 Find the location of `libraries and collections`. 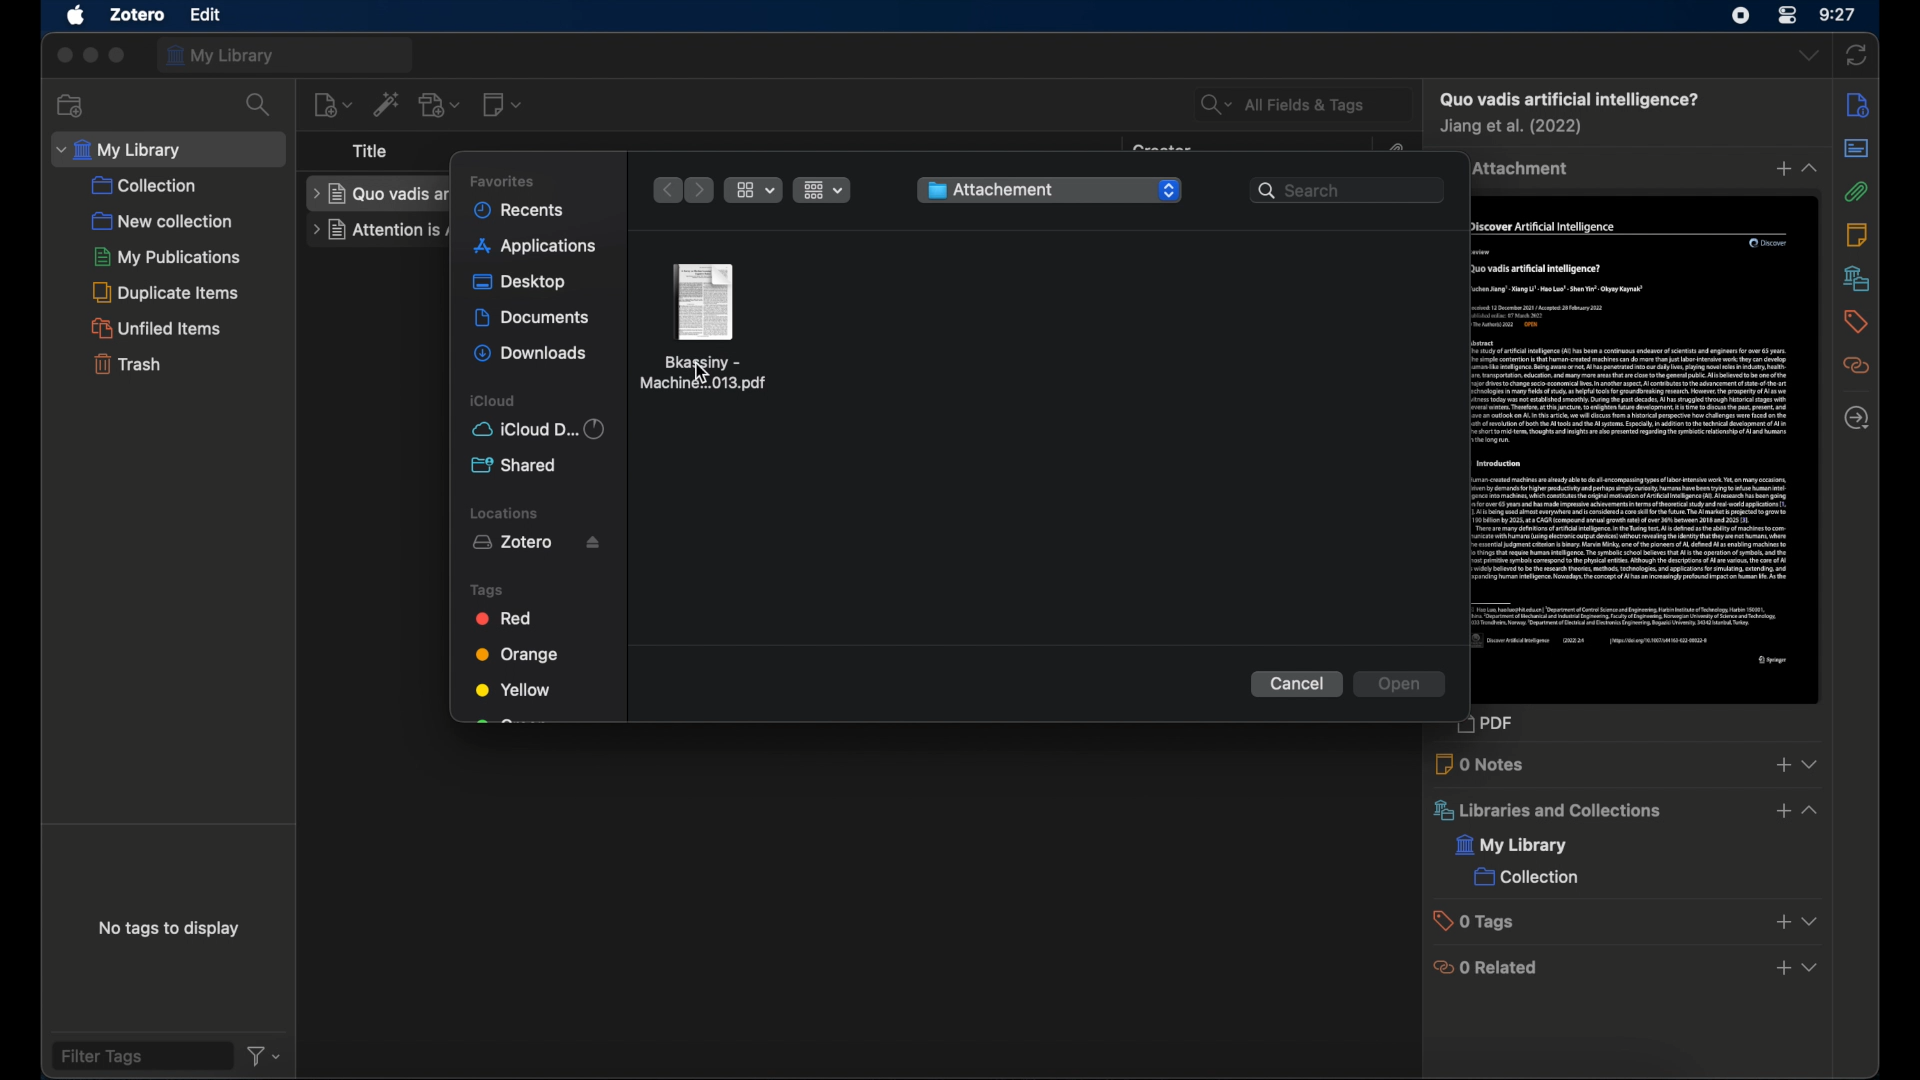

libraries and collections is located at coordinates (1856, 278).